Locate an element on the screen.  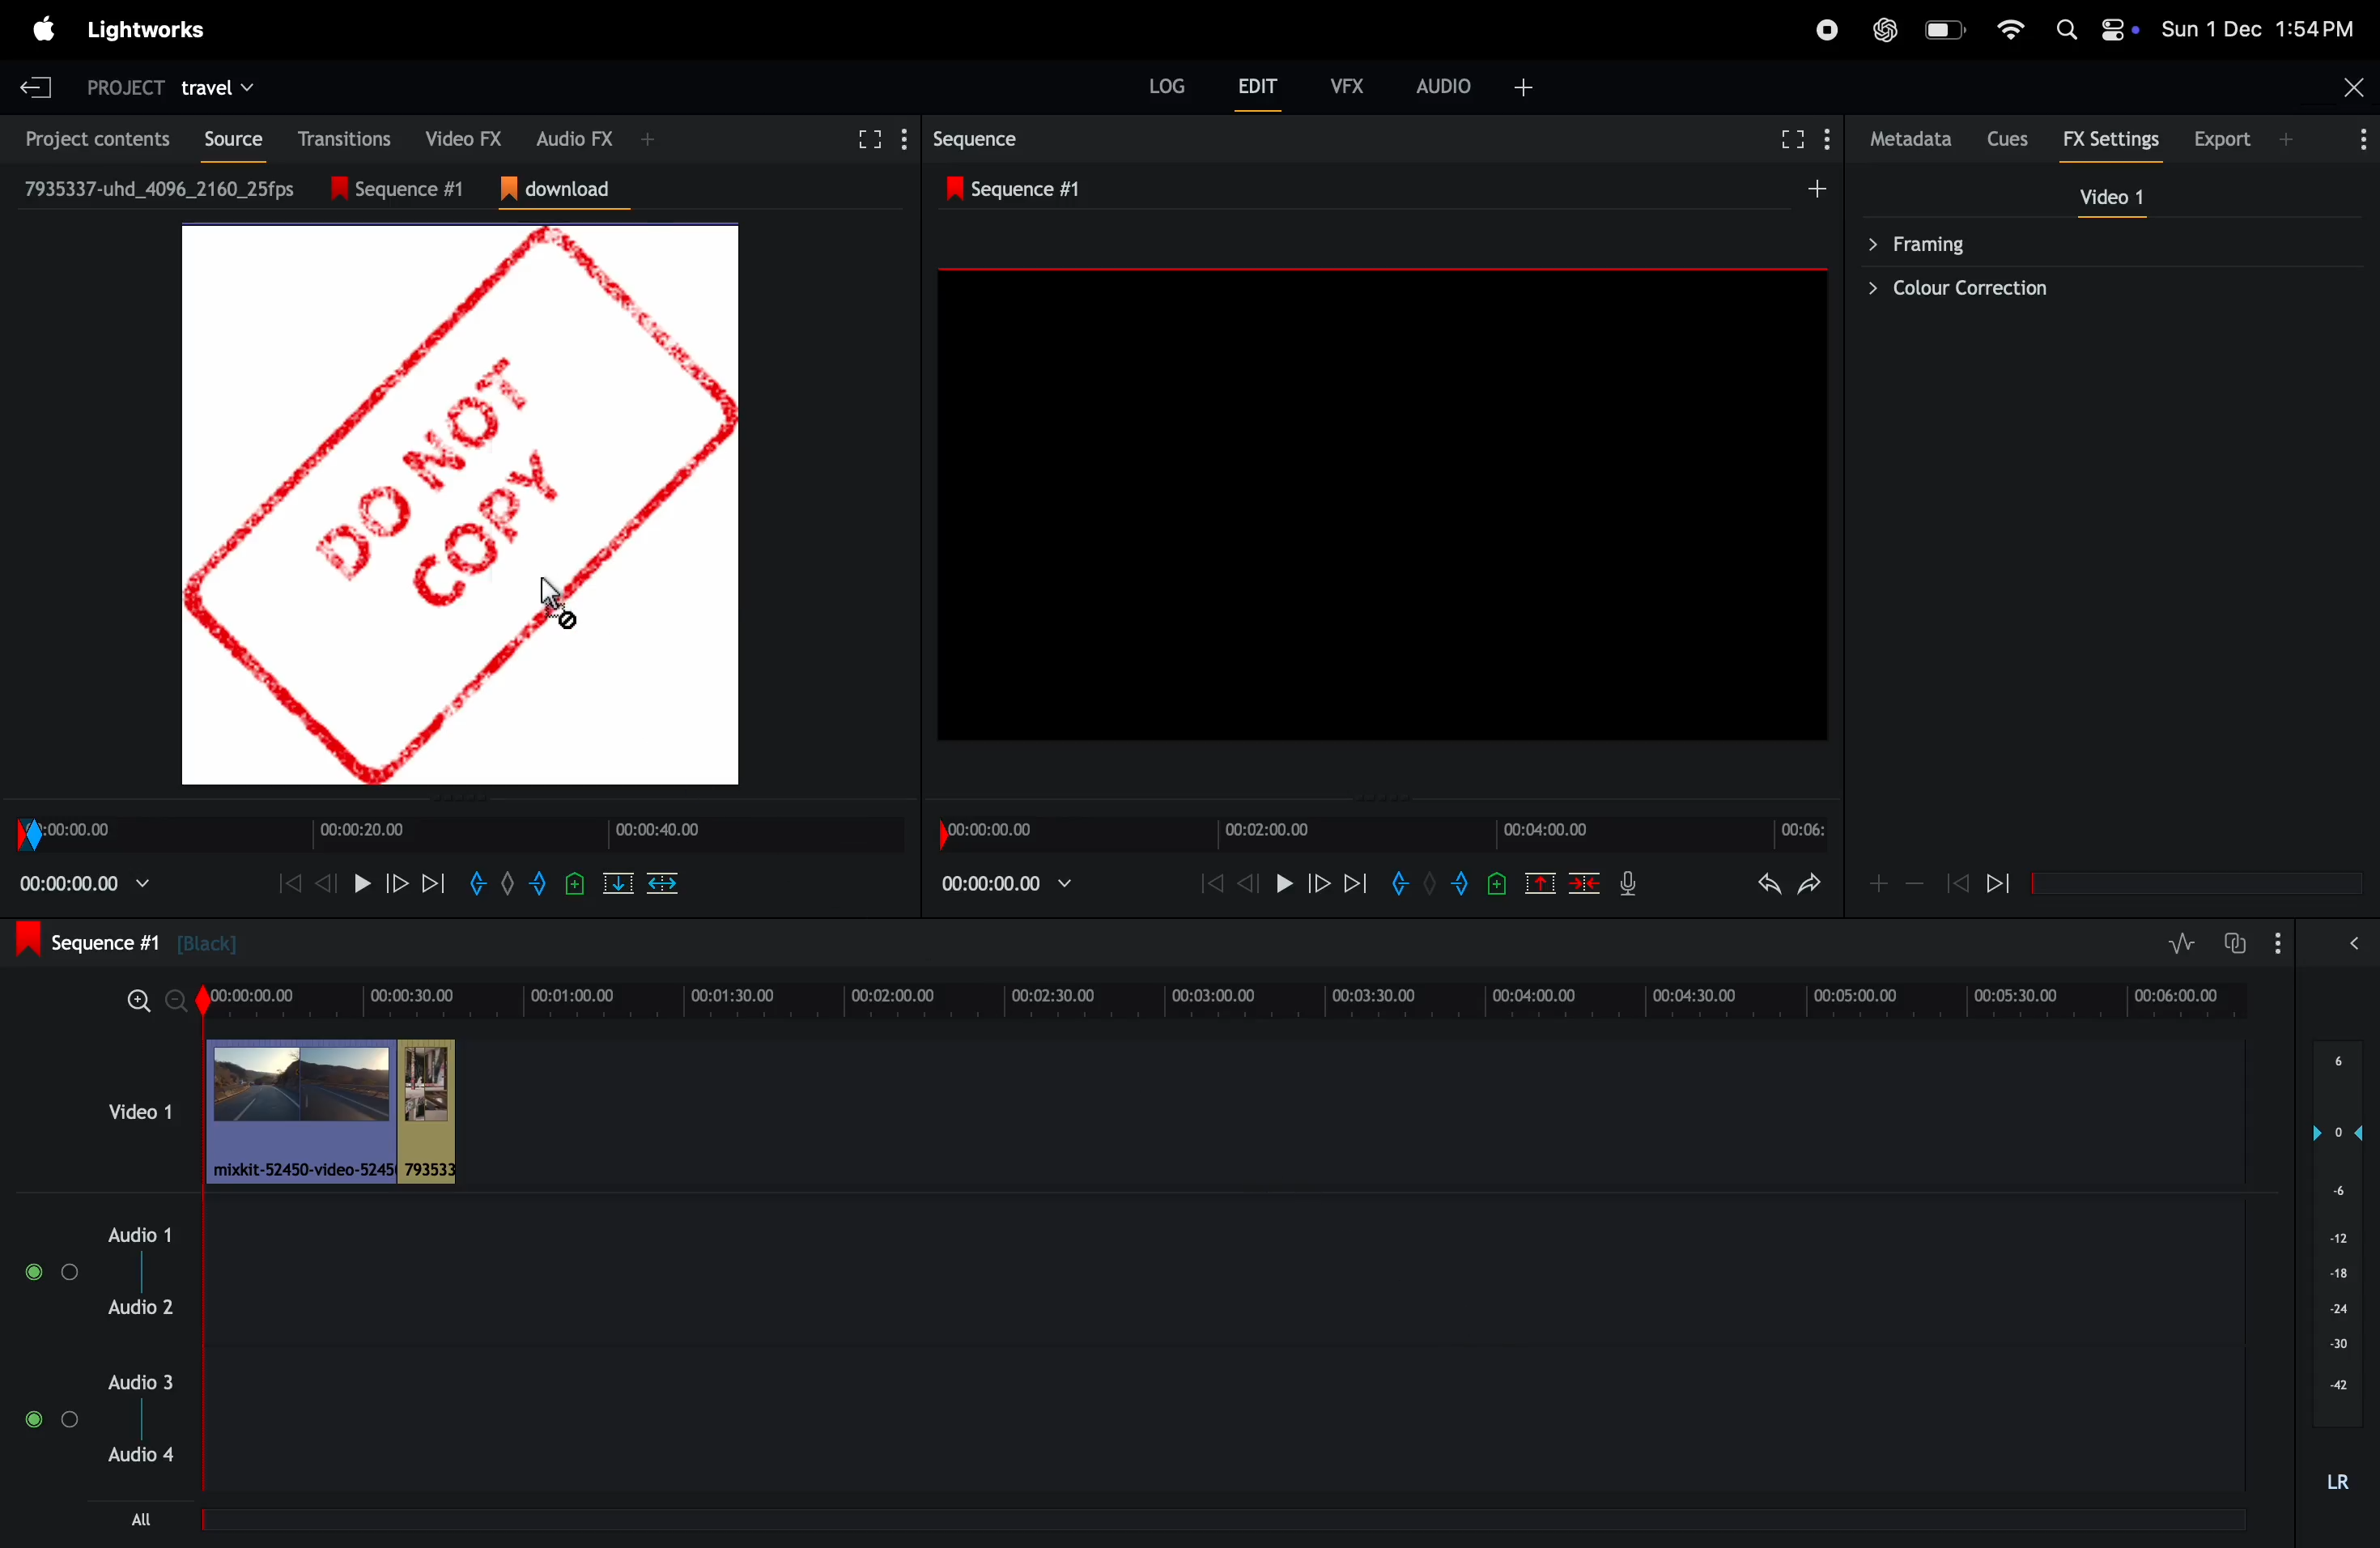
Add is located at coordinates (508, 883).